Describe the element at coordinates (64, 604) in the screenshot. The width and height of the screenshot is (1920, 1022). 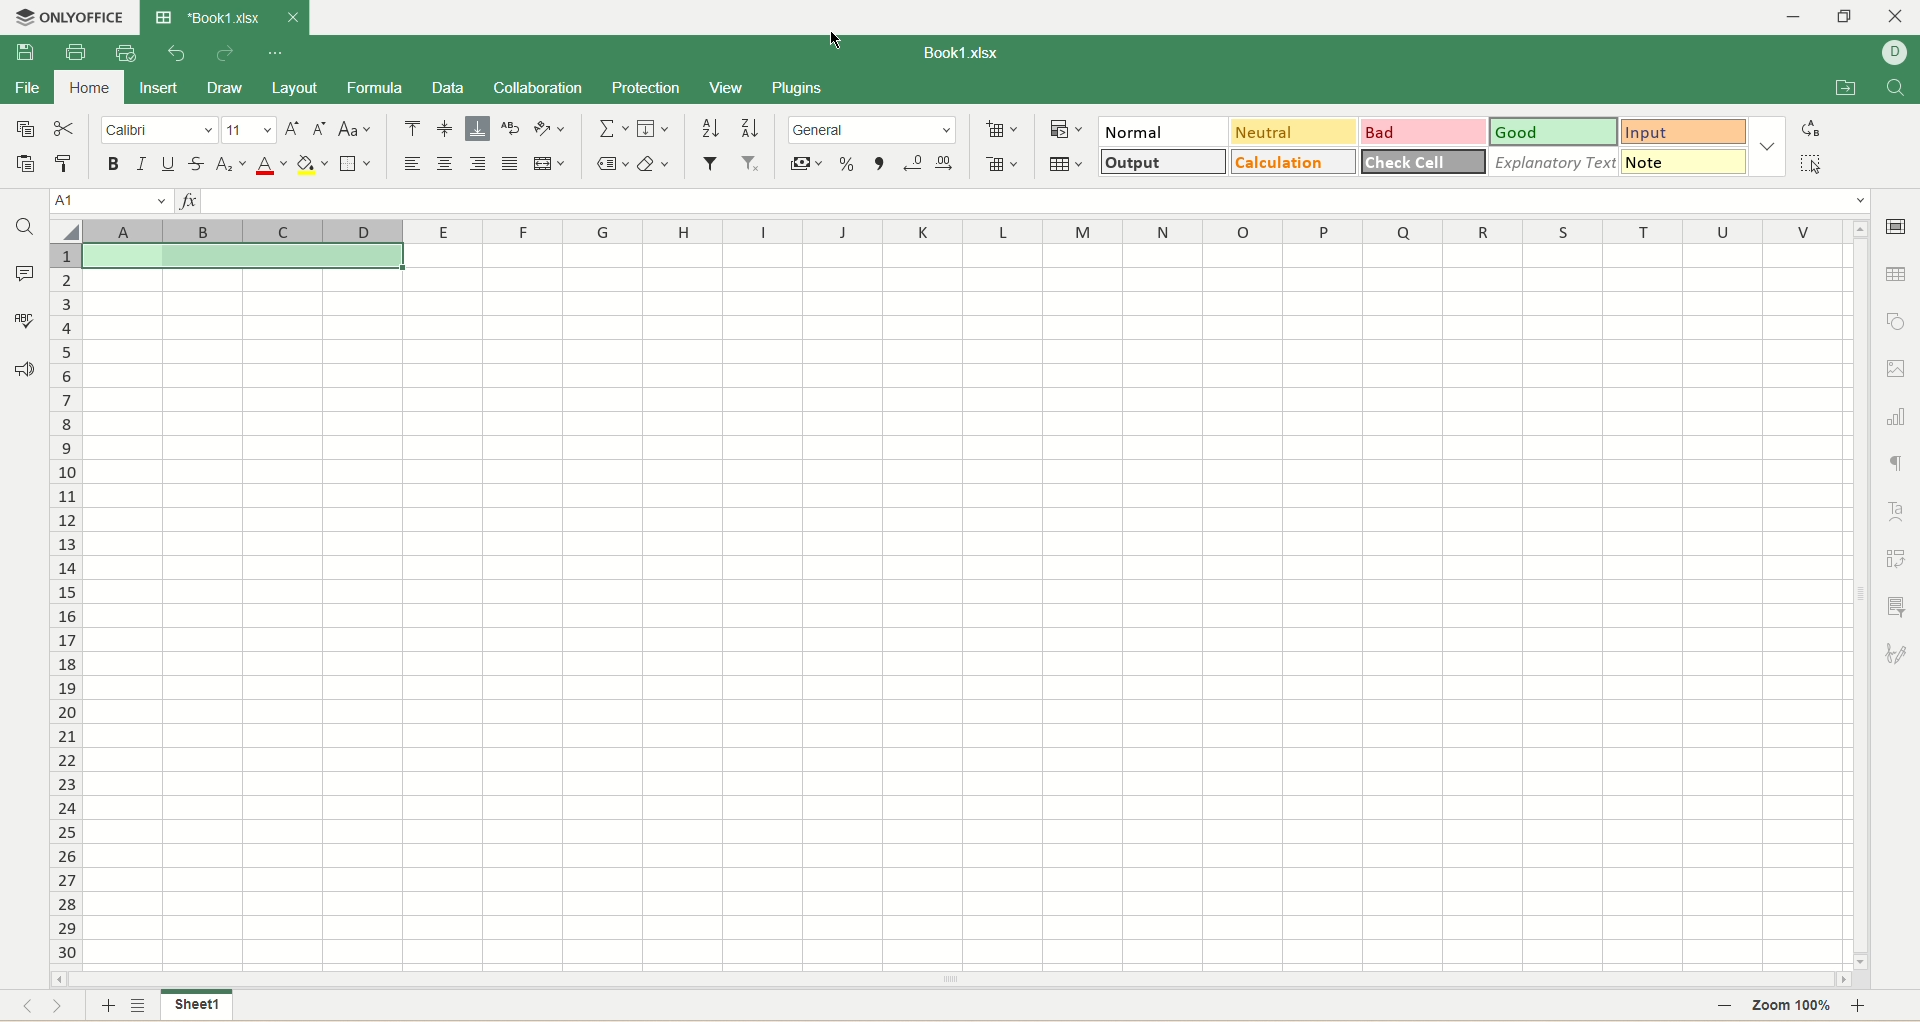
I see `row number` at that location.